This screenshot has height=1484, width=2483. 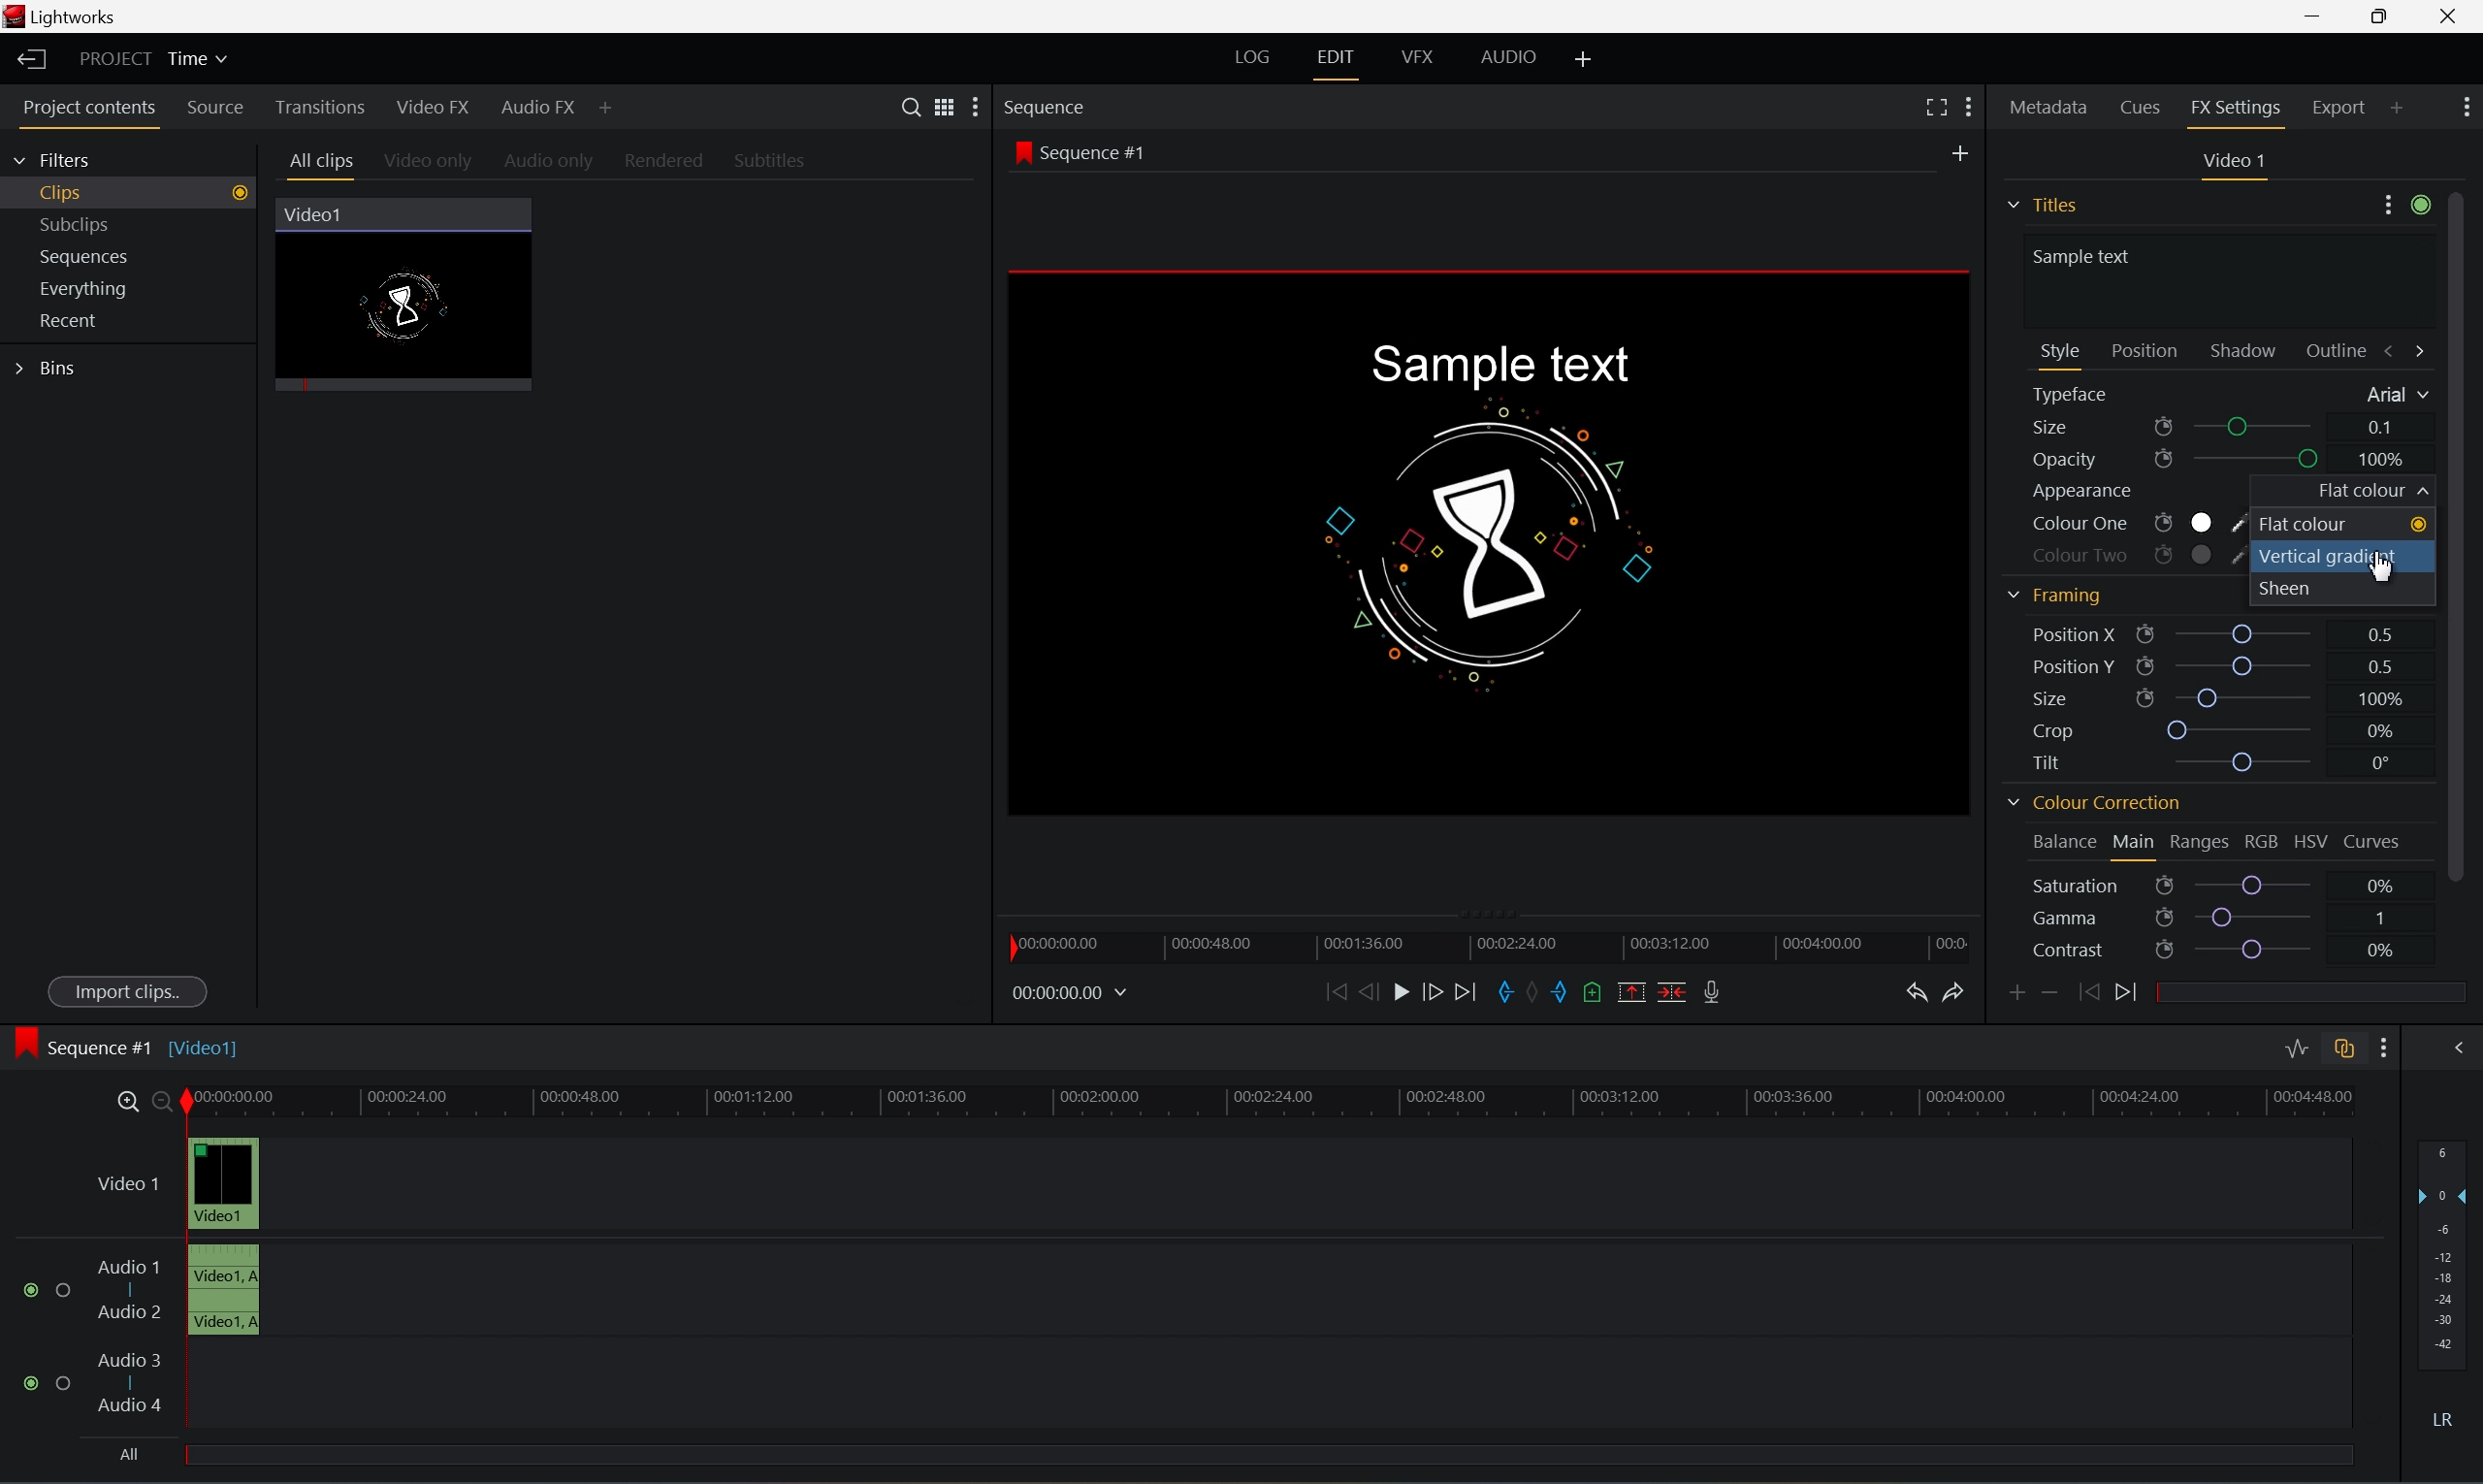 I want to click on Sequnce#1, so click(x=1080, y=153).